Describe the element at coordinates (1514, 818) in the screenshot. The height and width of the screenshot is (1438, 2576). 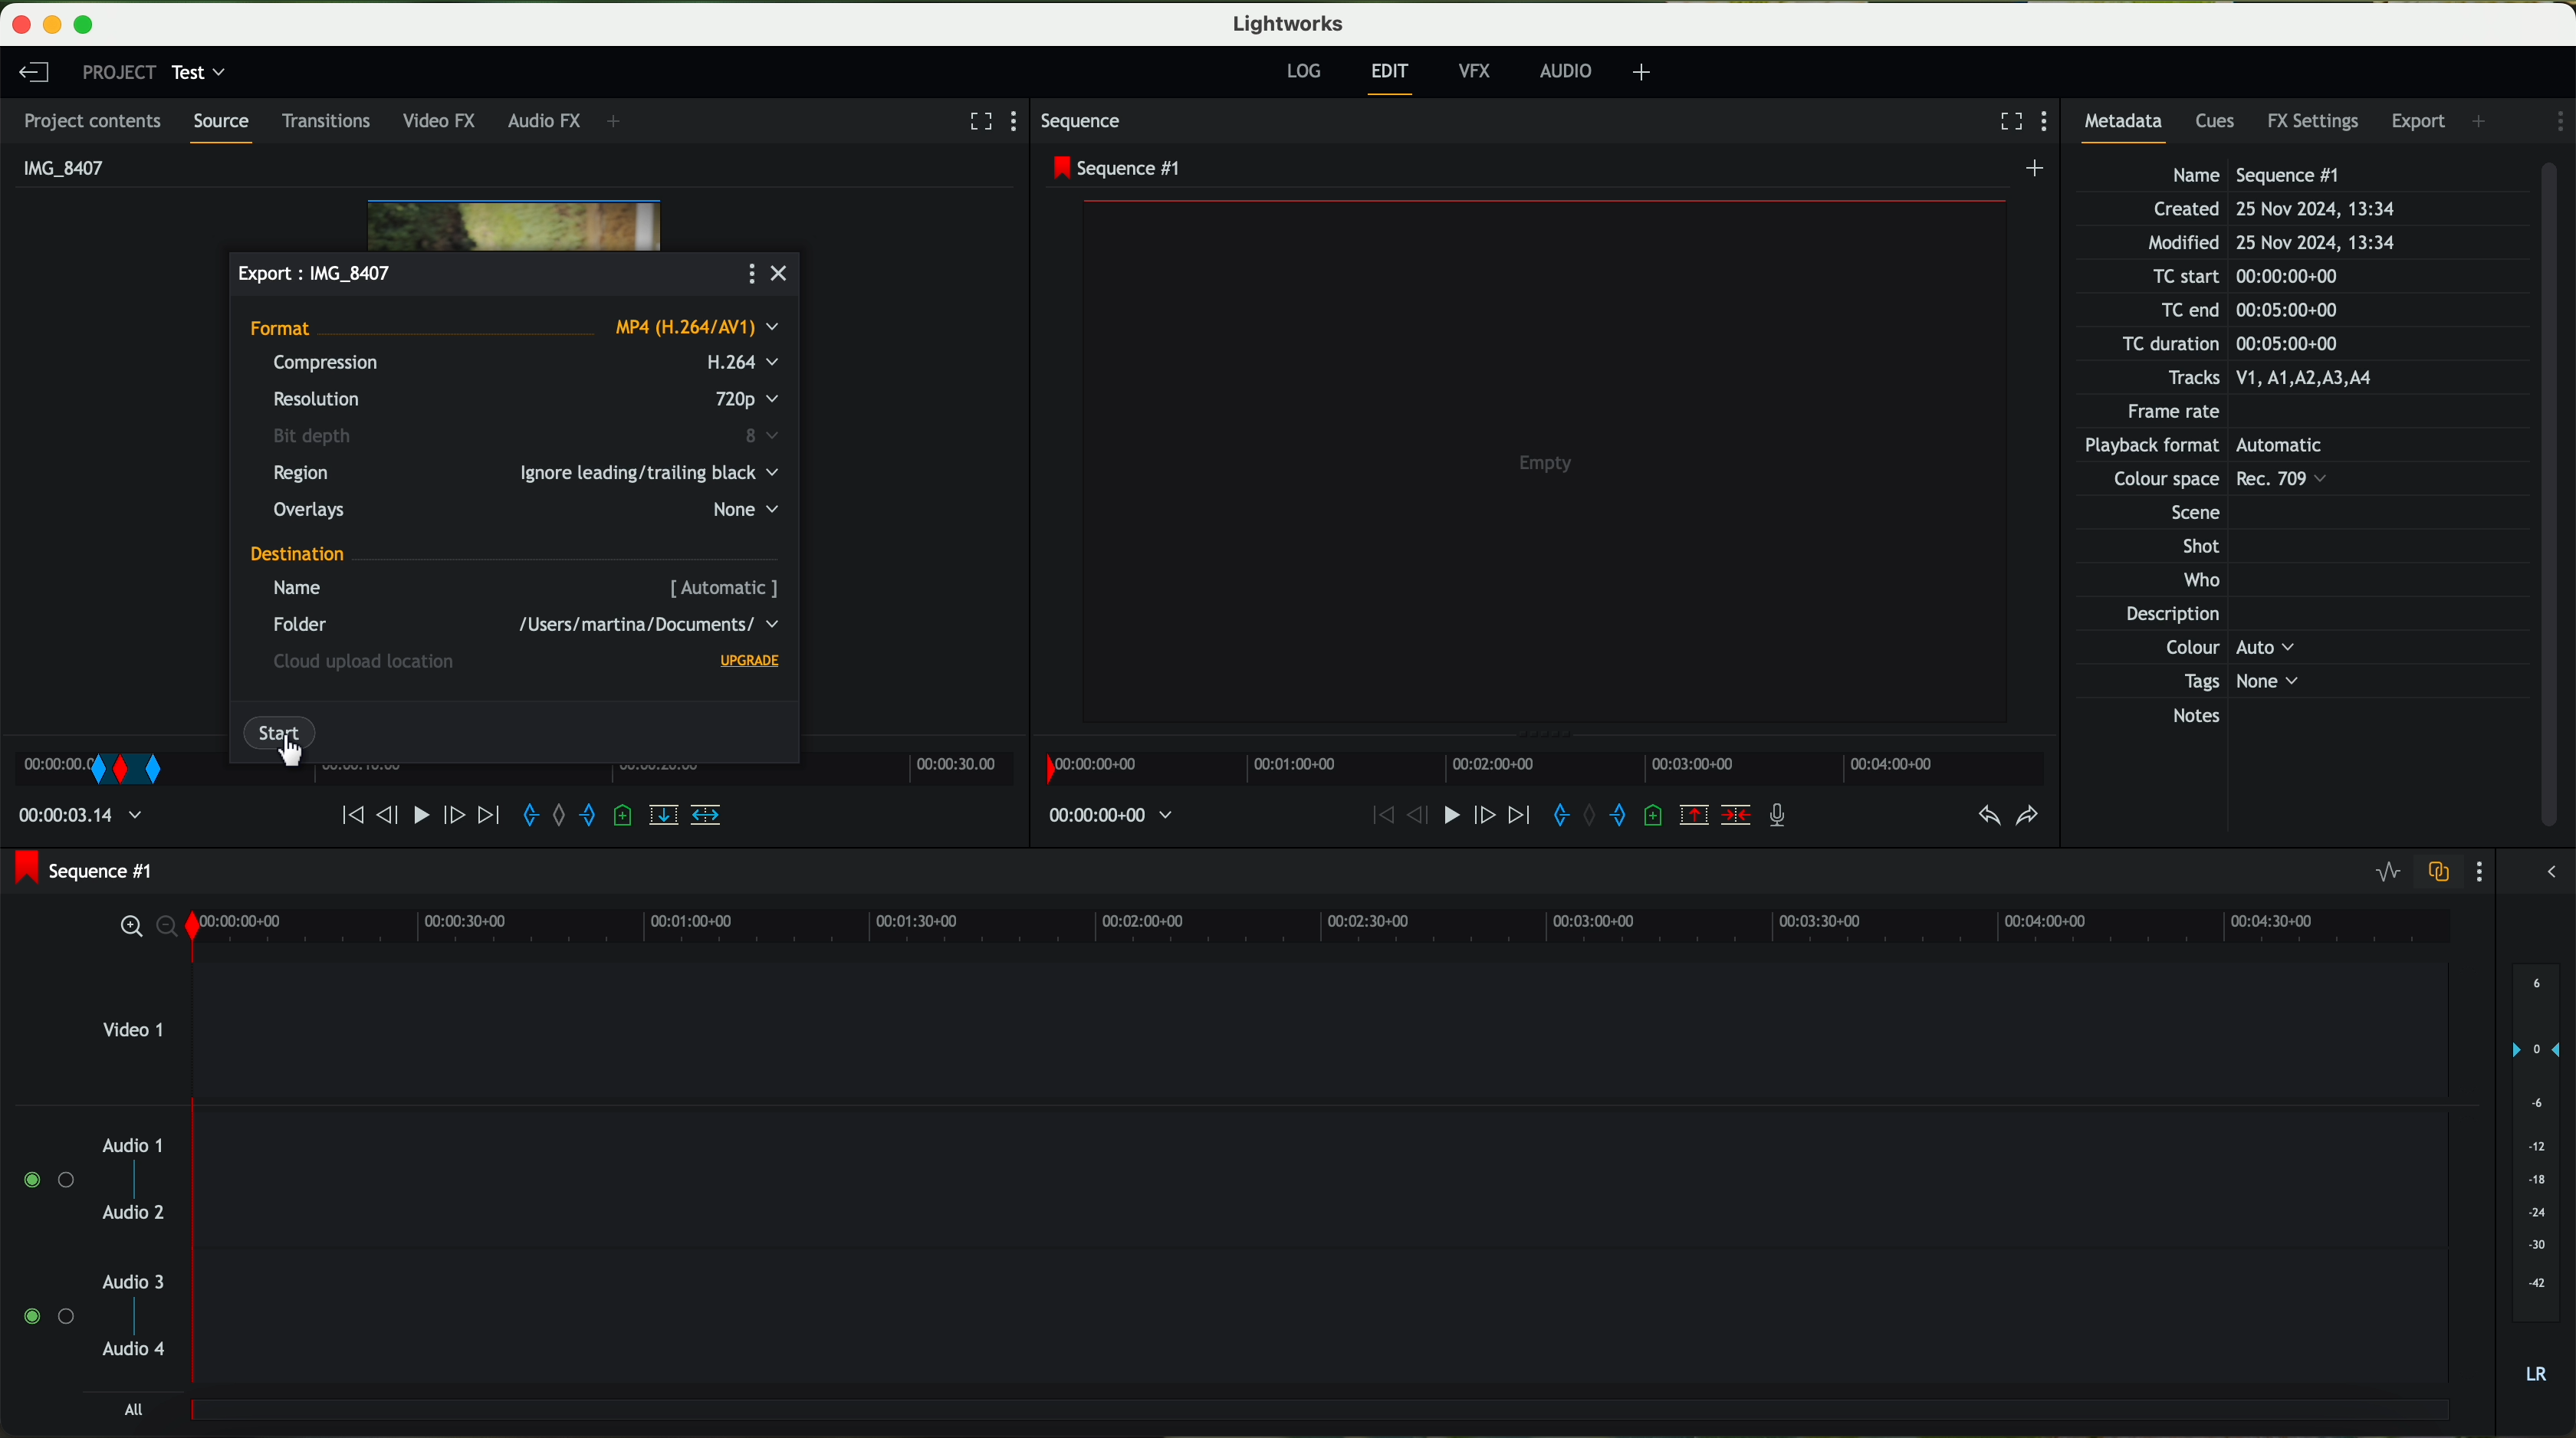
I see `move foward` at that location.